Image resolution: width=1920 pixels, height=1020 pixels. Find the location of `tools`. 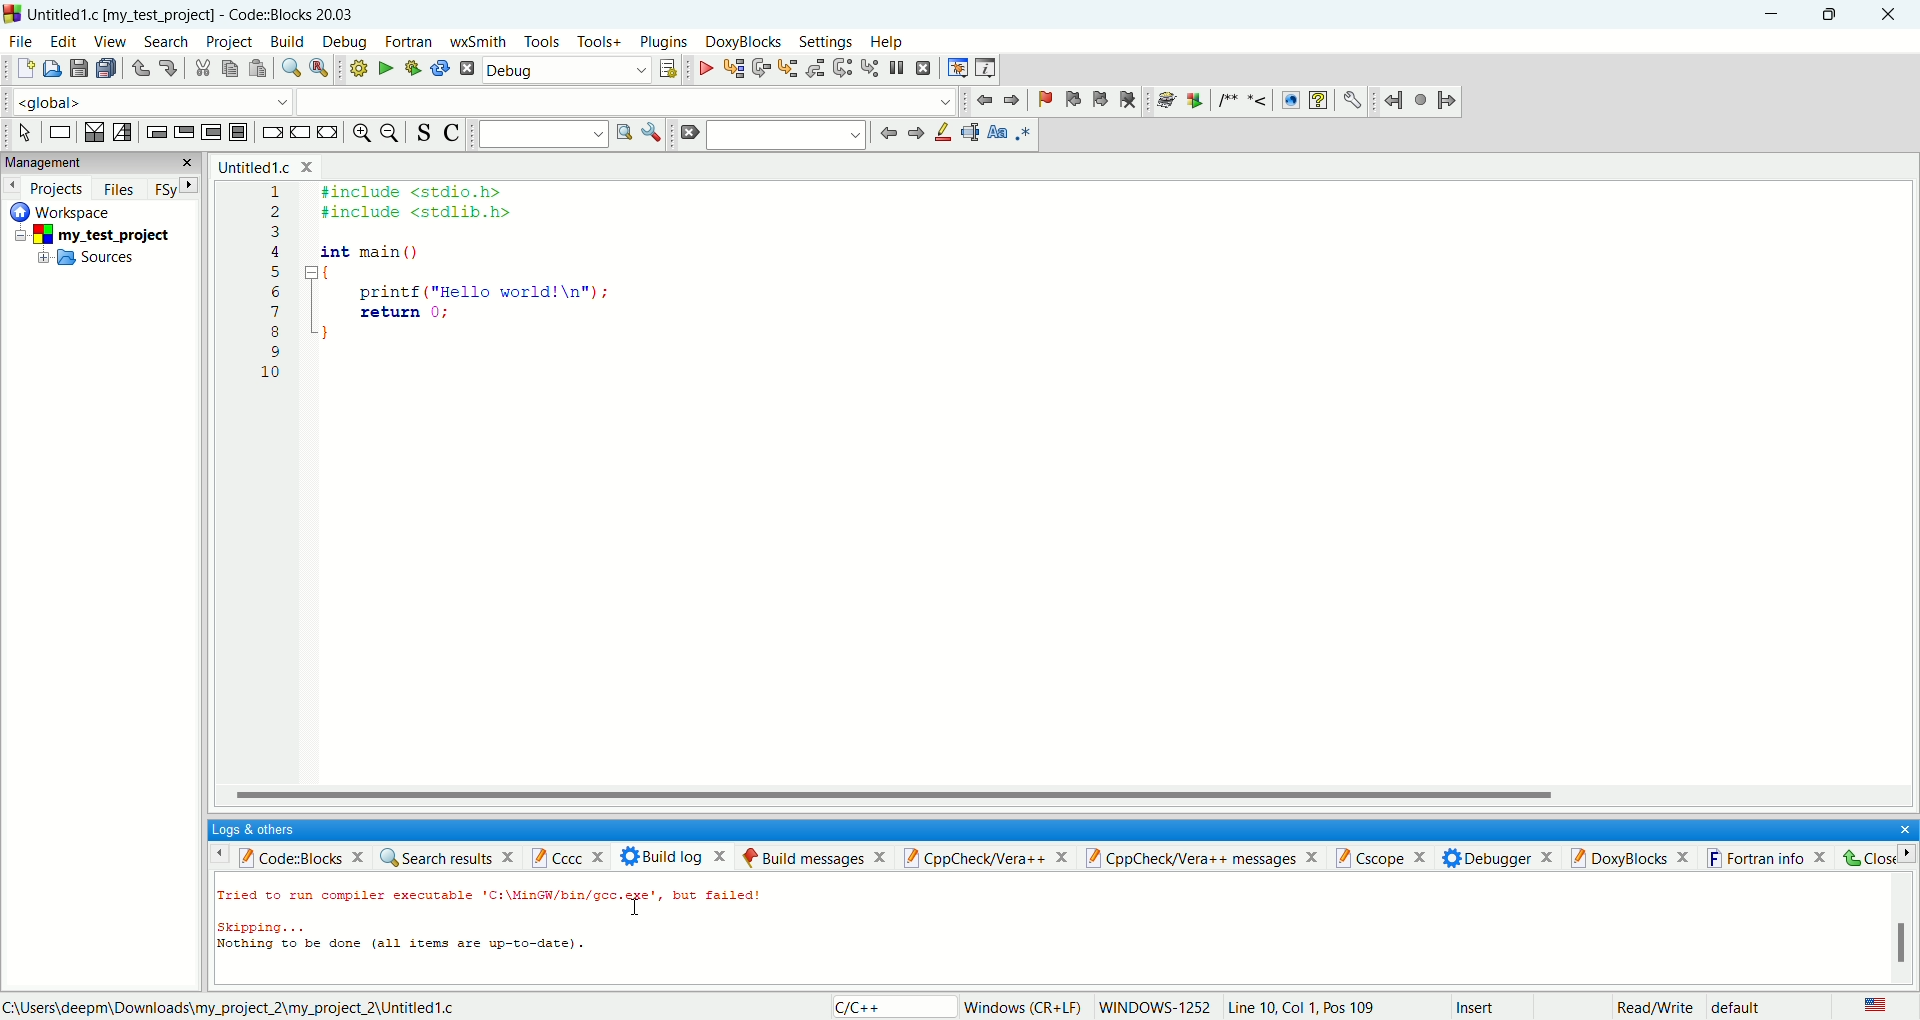

tools is located at coordinates (541, 42).